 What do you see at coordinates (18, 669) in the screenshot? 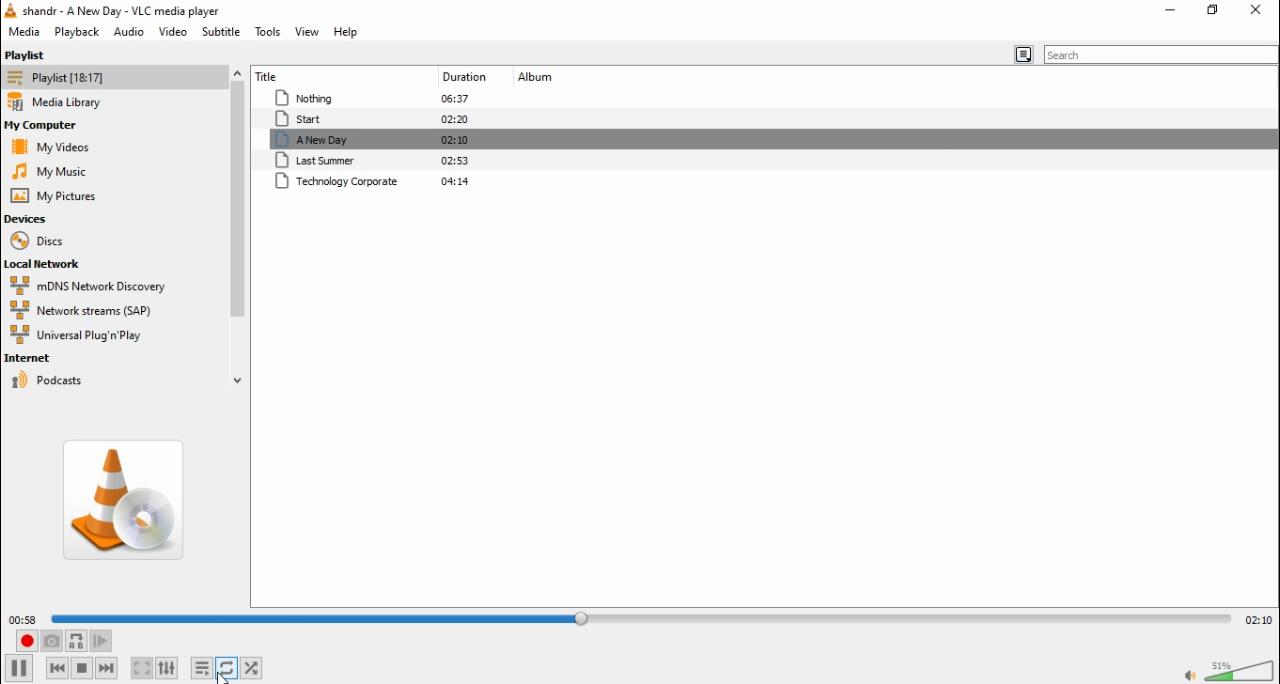
I see `play/pause` at bounding box center [18, 669].